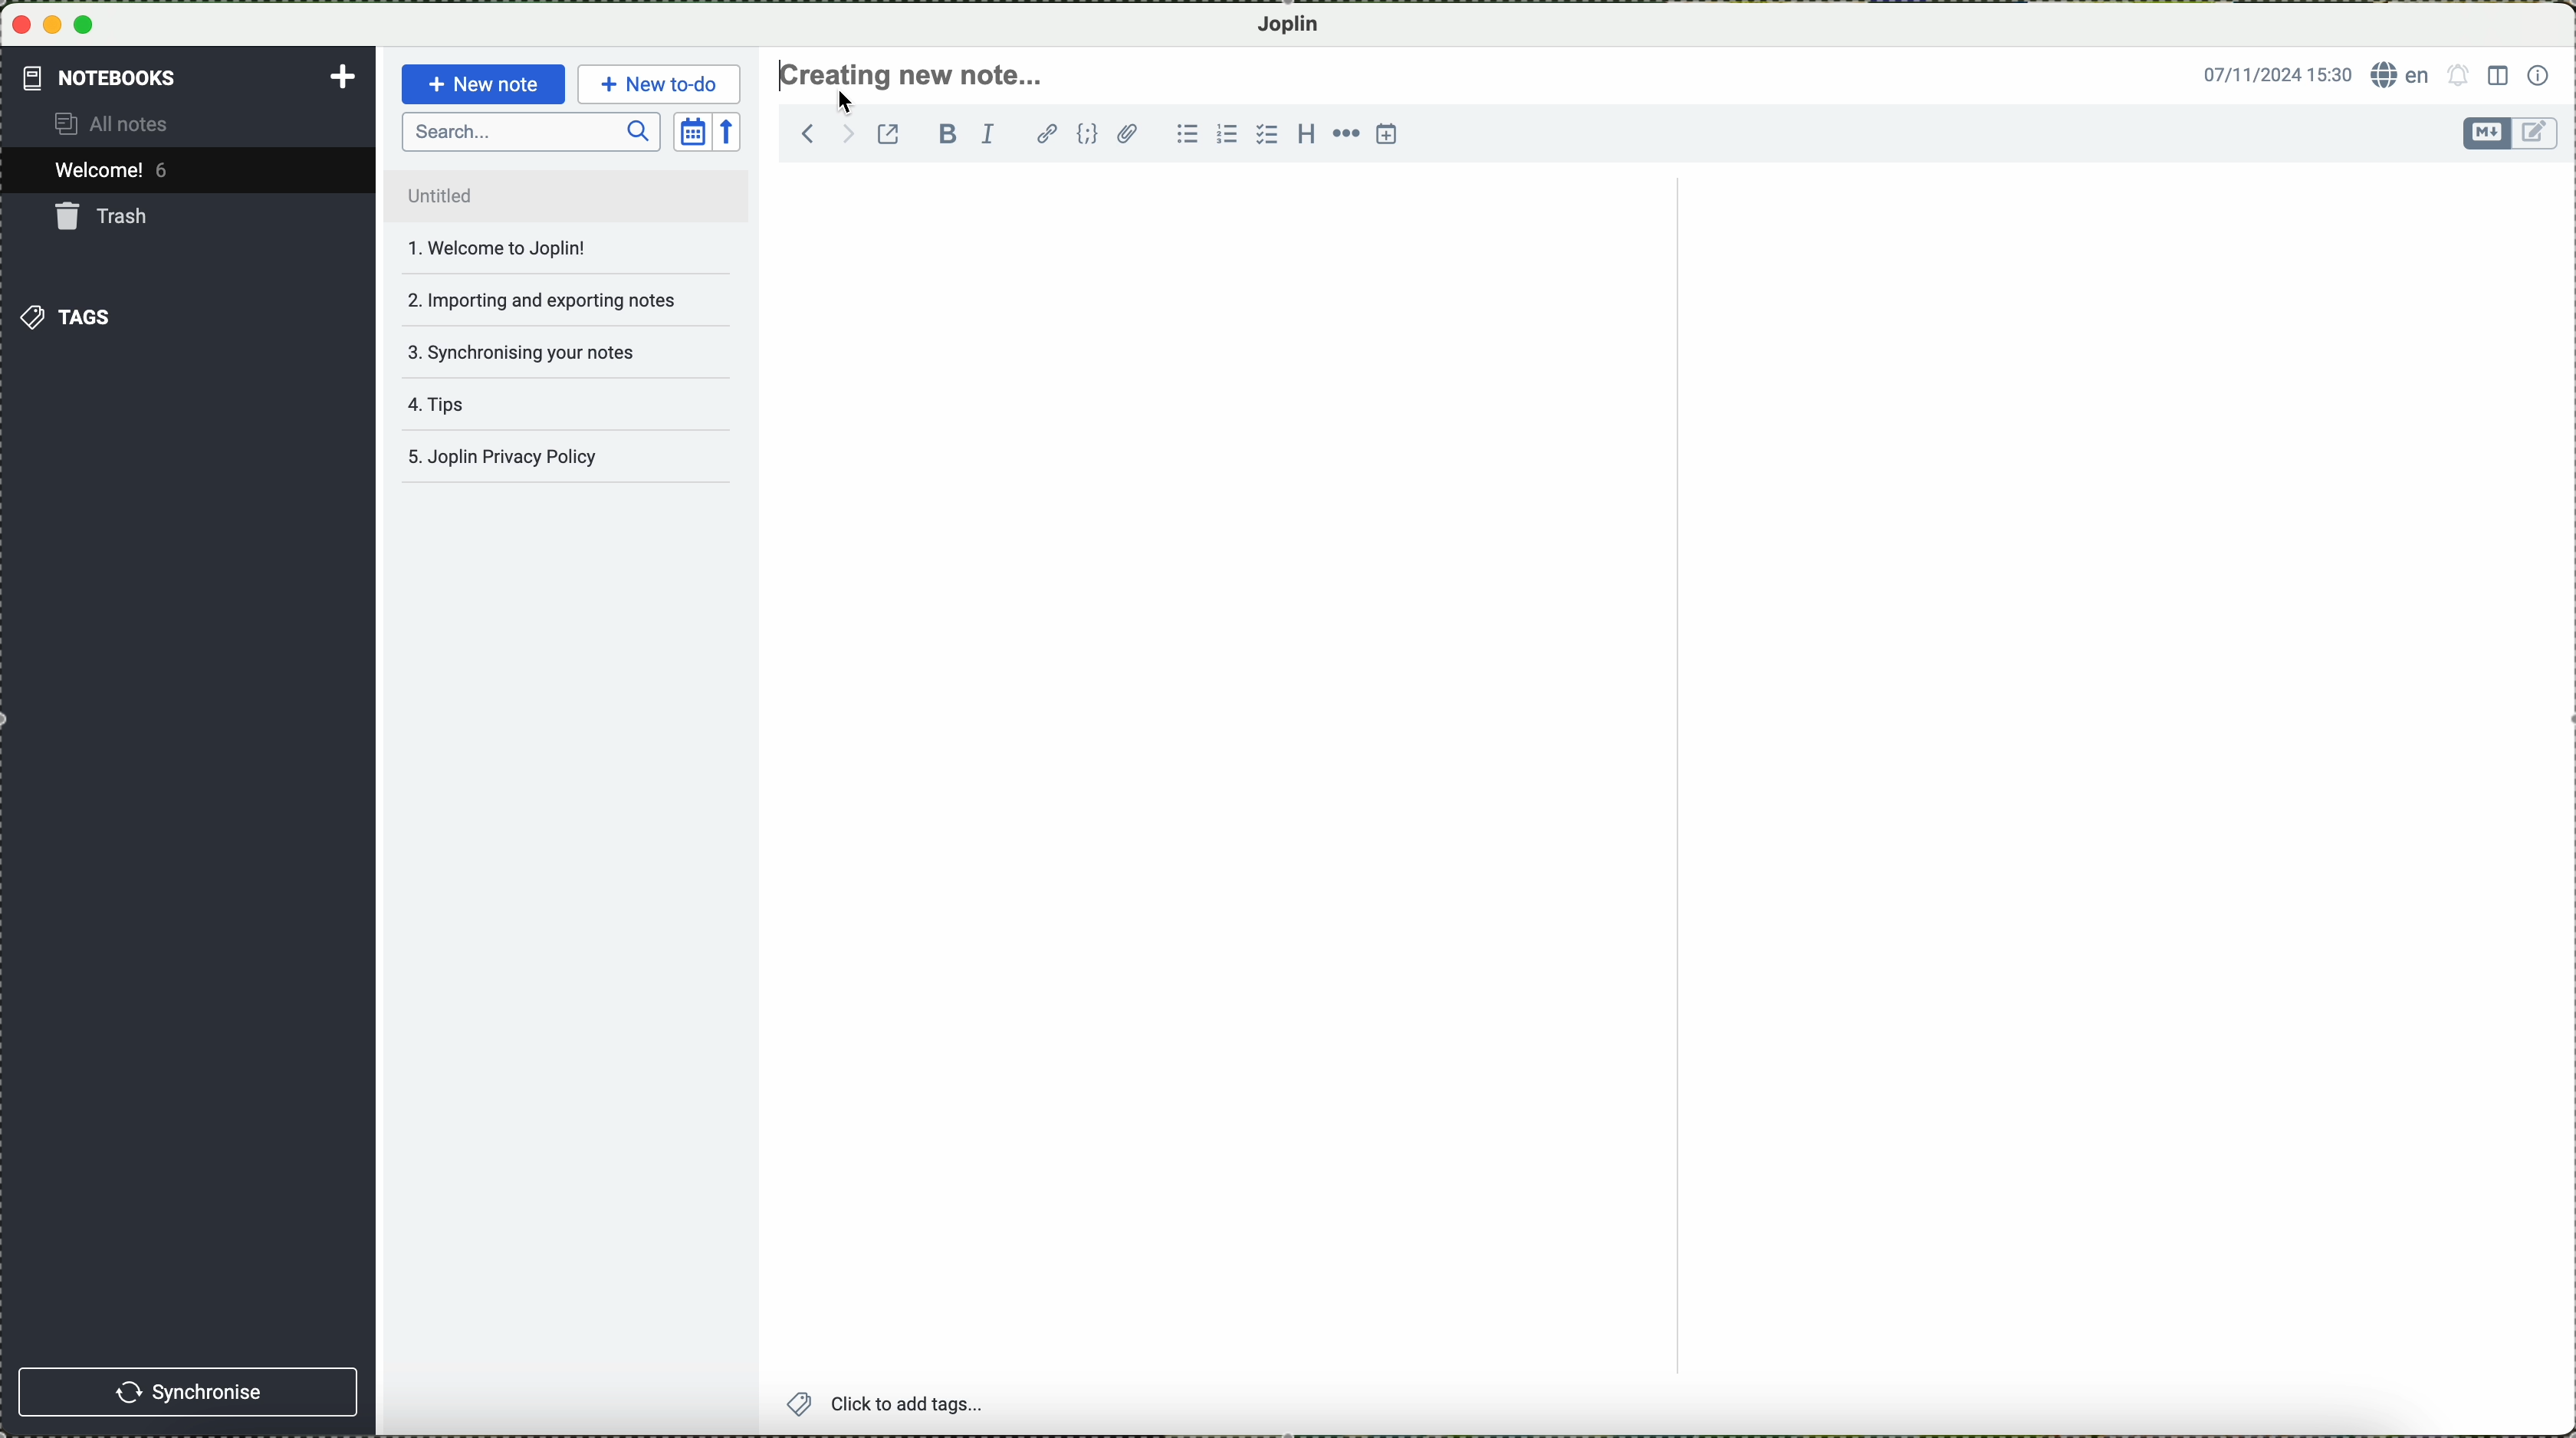 The width and height of the screenshot is (2576, 1438). What do you see at coordinates (812, 136) in the screenshot?
I see `navigate` at bounding box center [812, 136].